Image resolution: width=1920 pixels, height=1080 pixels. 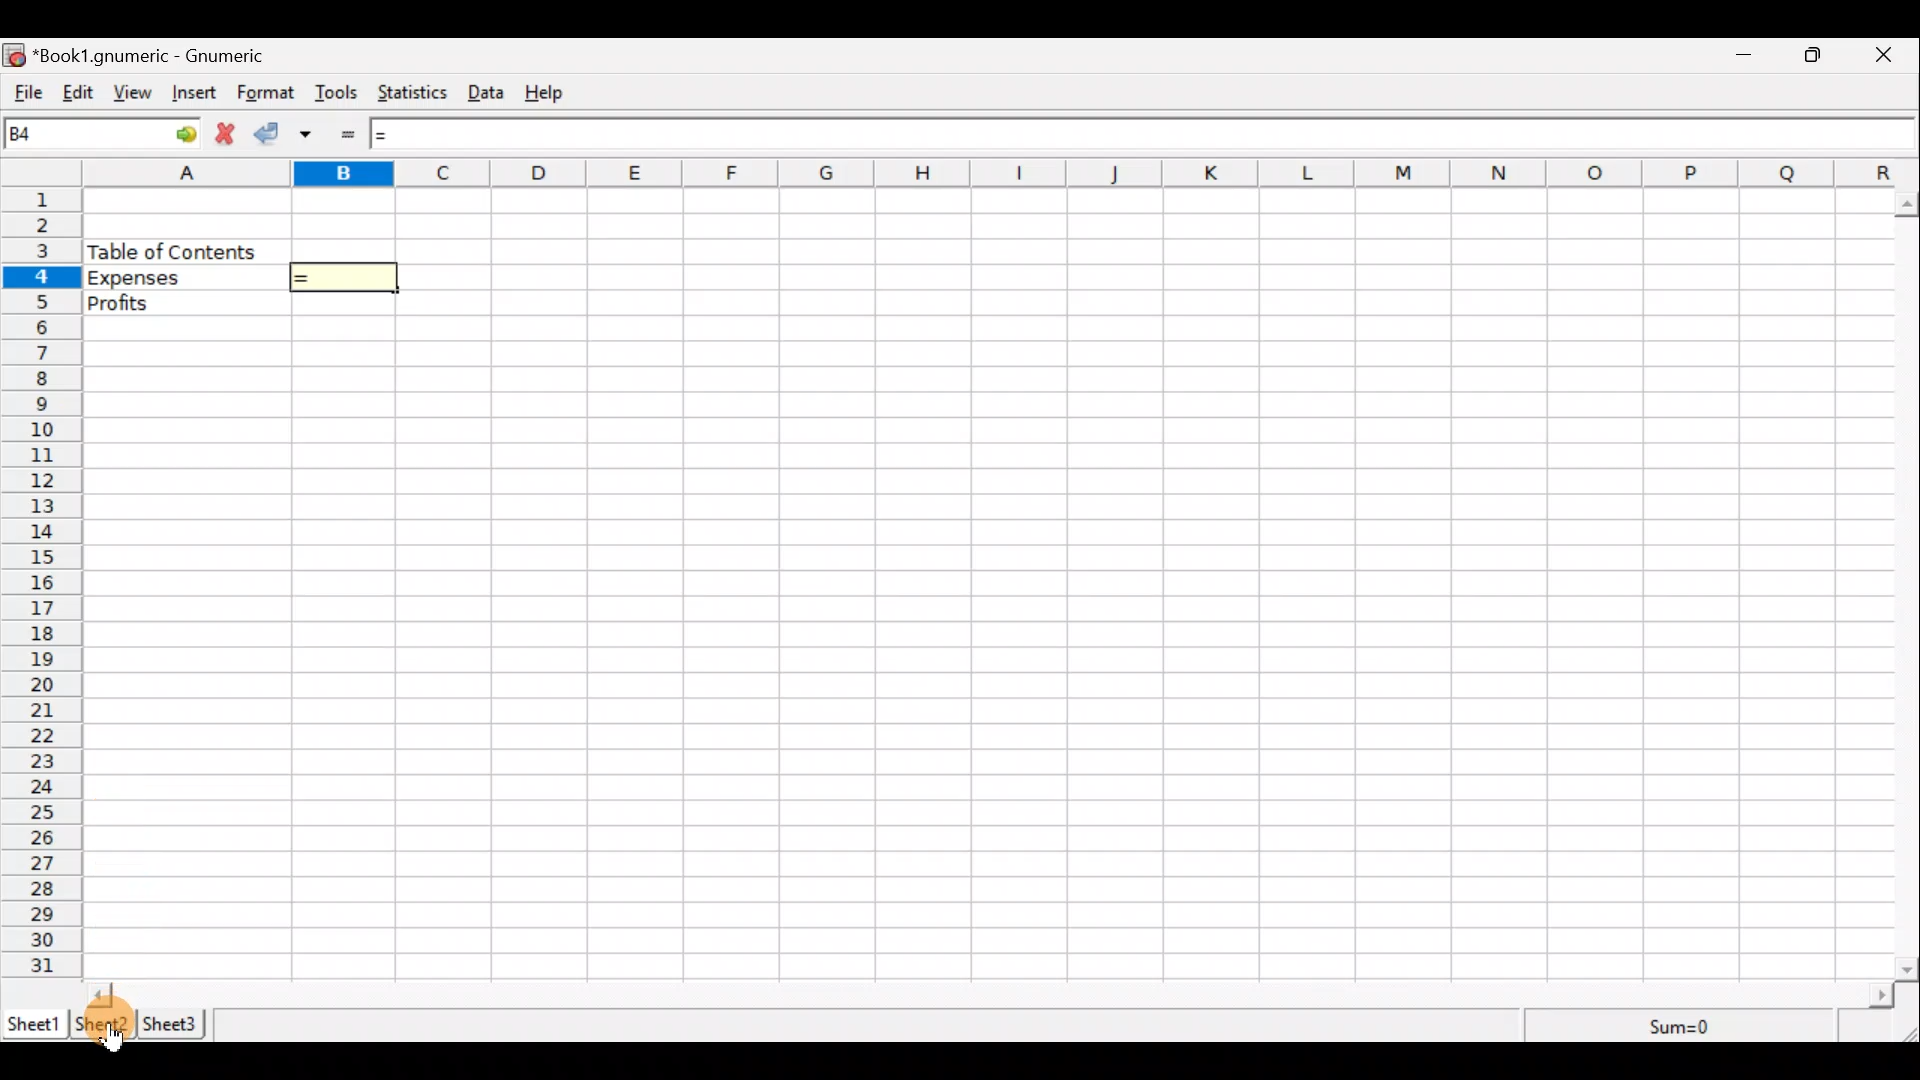 What do you see at coordinates (198, 95) in the screenshot?
I see `Insert` at bounding box center [198, 95].